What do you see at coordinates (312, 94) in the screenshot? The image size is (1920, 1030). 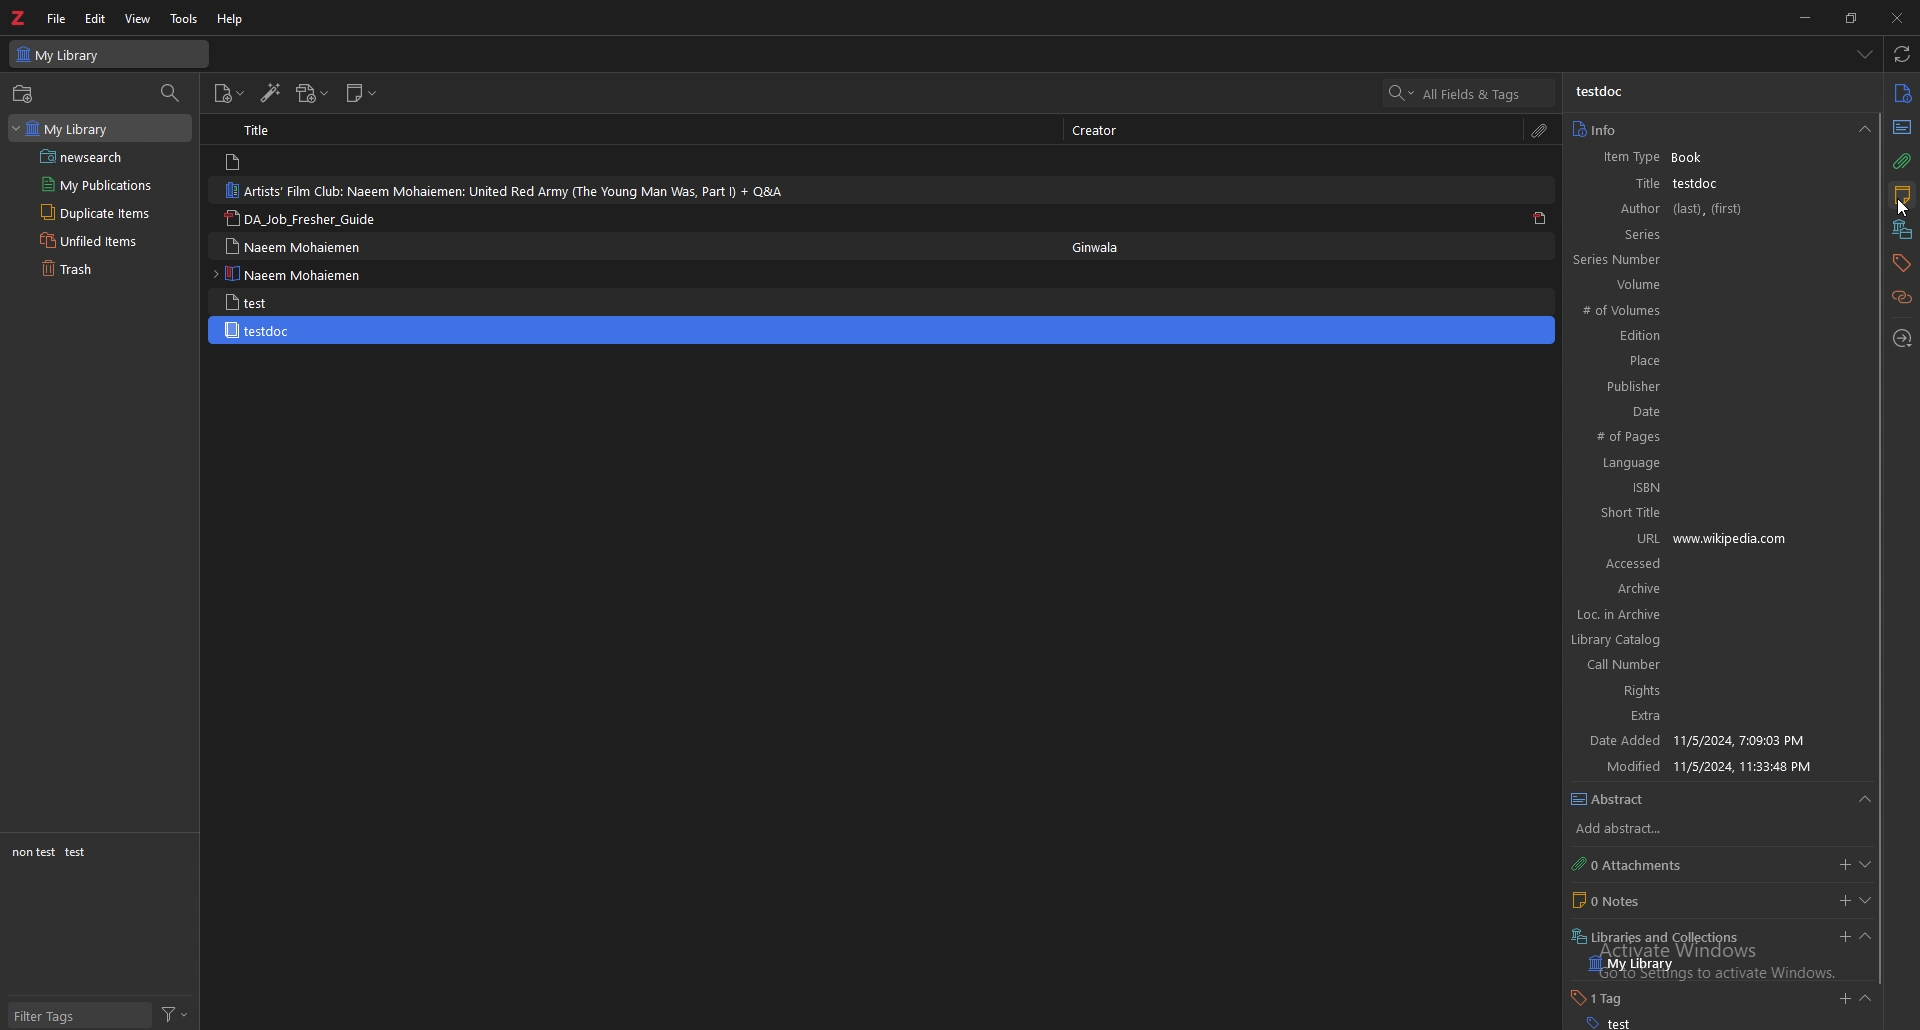 I see `add attachments` at bounding box center [312, 94].